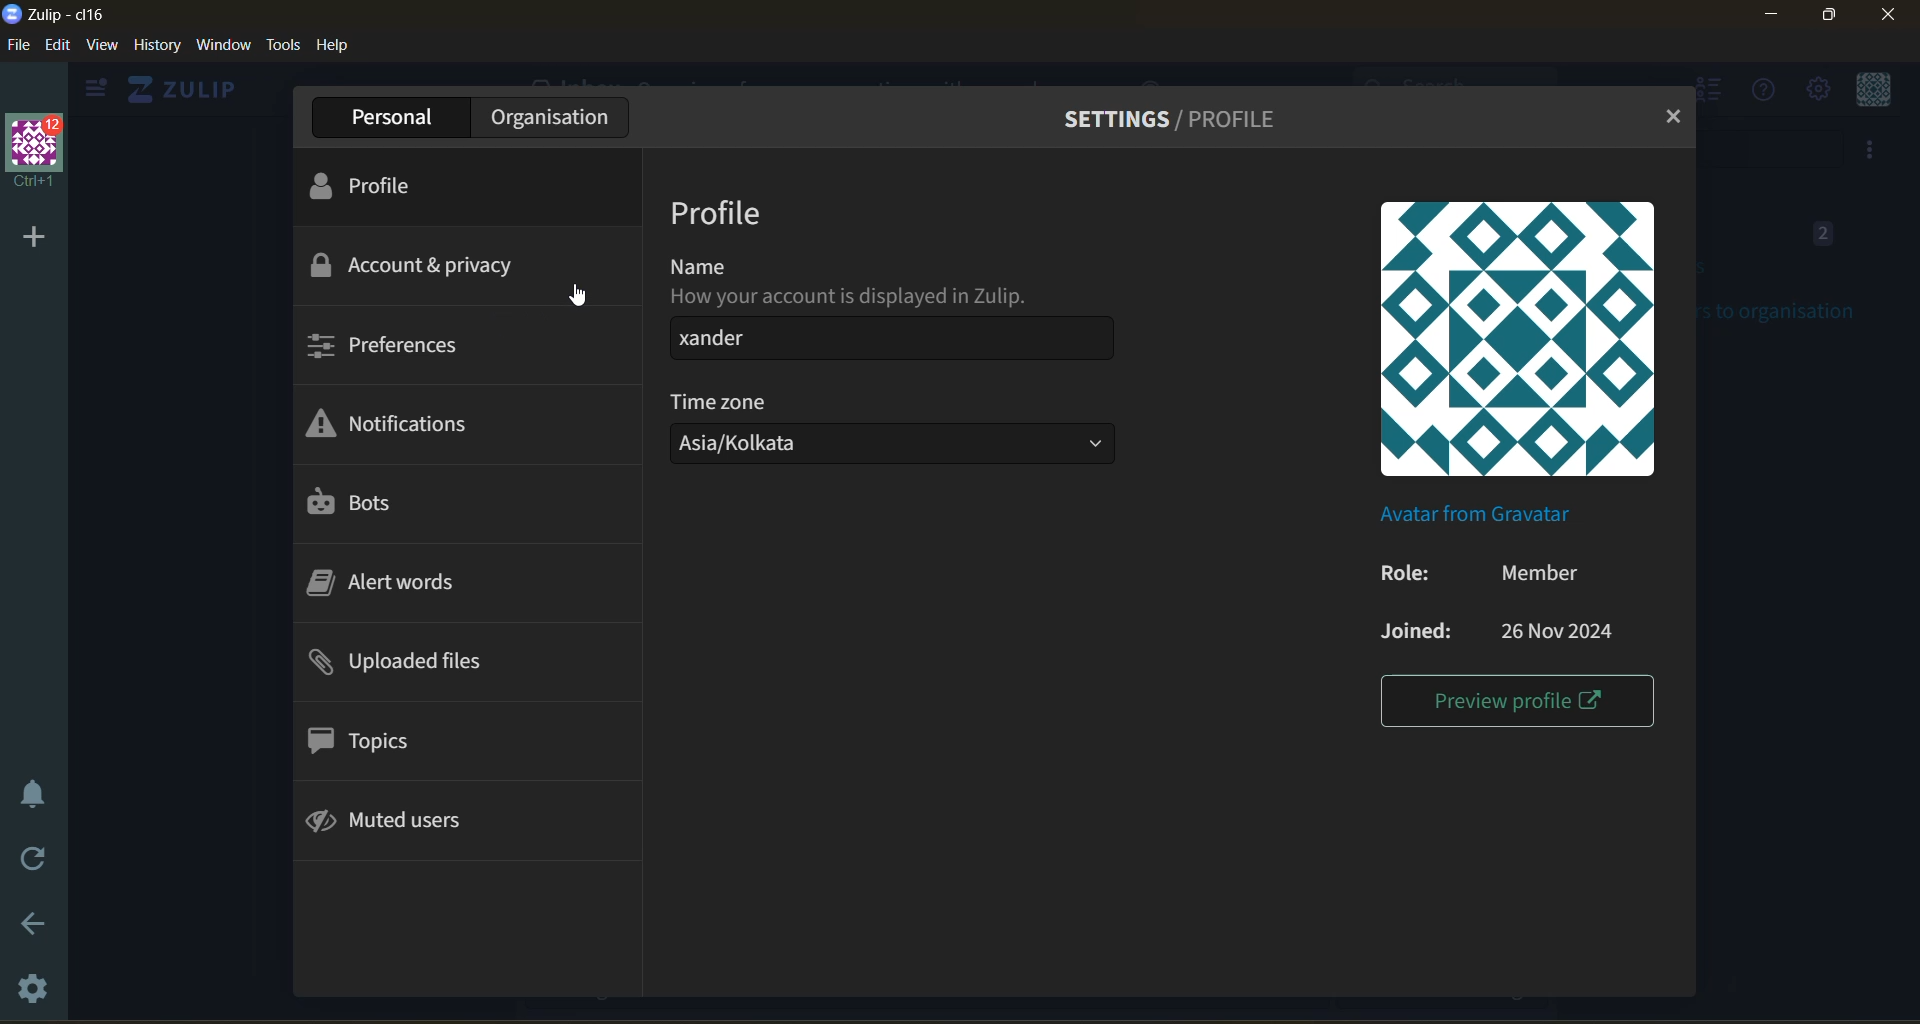  What do you see at coordinates (1774, 18) in the screenshot?
I see `minimize` at bounding box center [1774, 18].